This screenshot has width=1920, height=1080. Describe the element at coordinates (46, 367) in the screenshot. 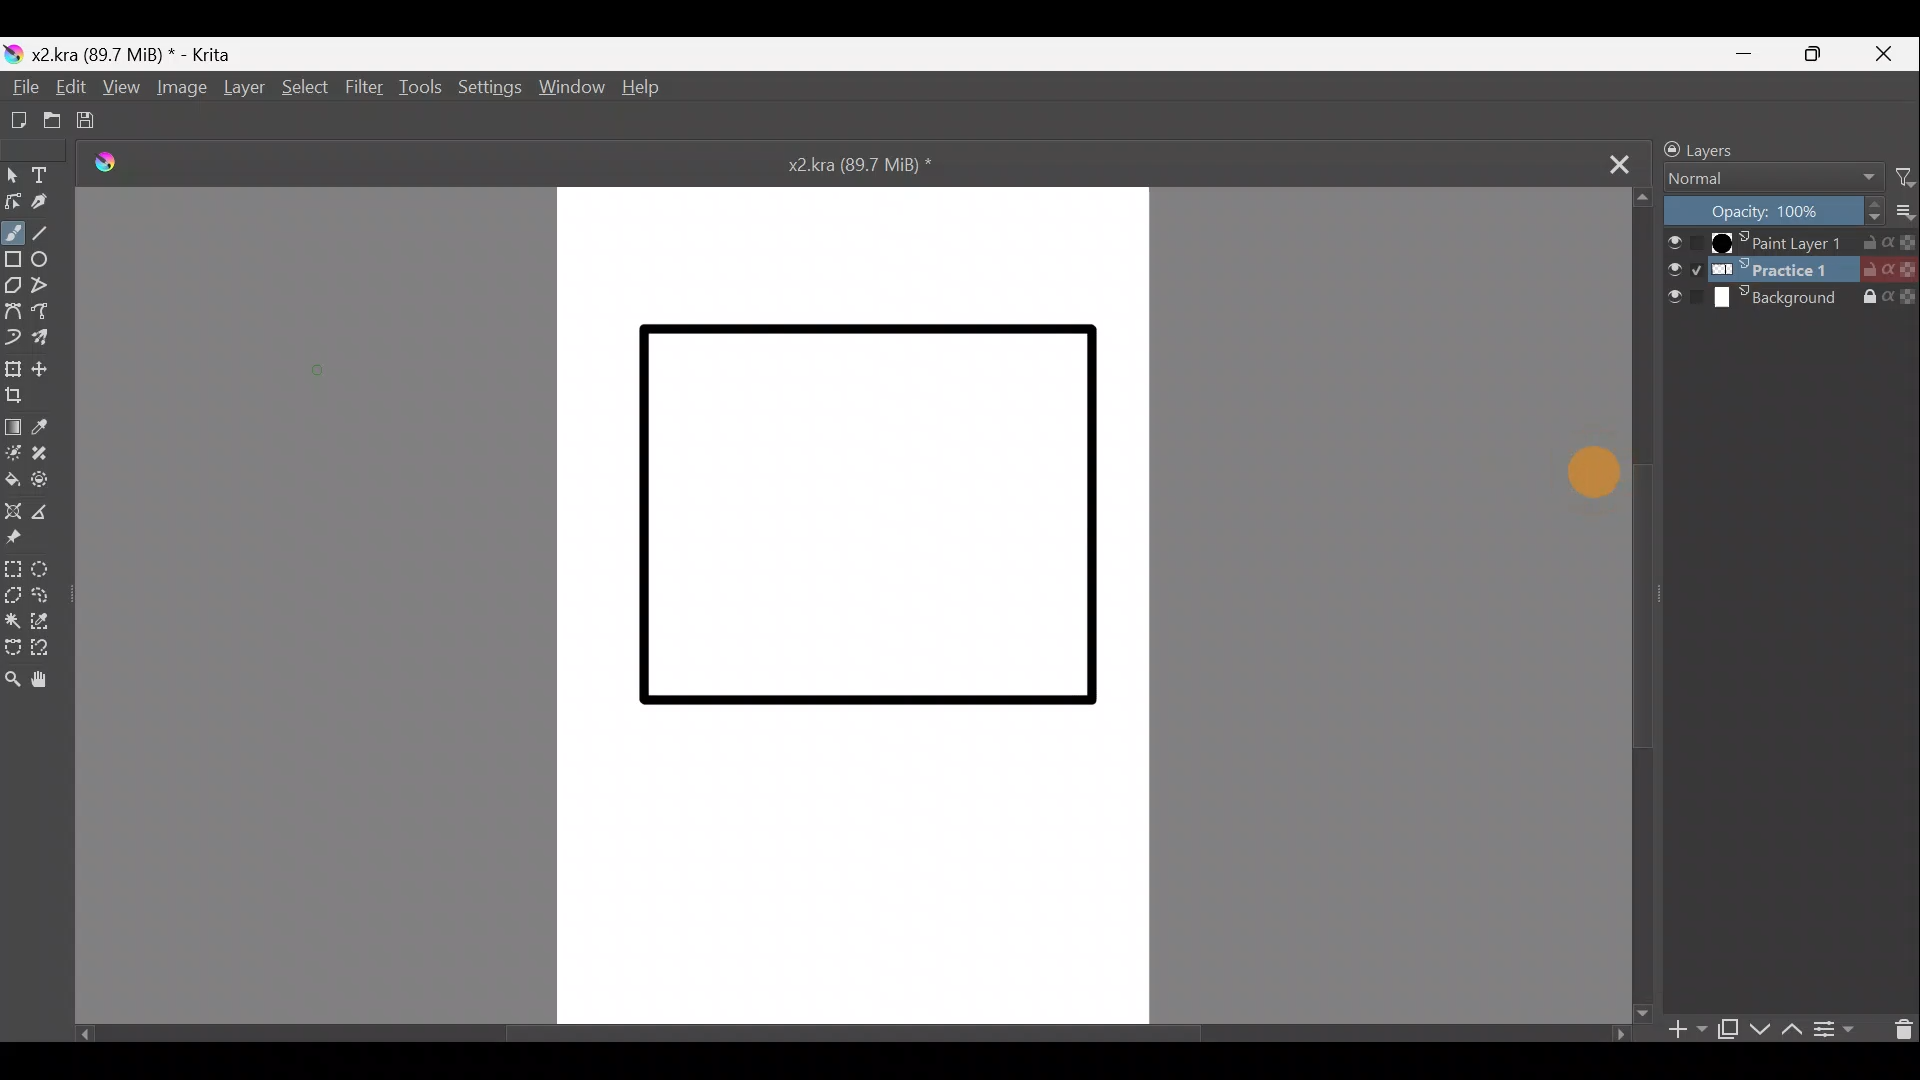

I see `Move a layer` at that location.